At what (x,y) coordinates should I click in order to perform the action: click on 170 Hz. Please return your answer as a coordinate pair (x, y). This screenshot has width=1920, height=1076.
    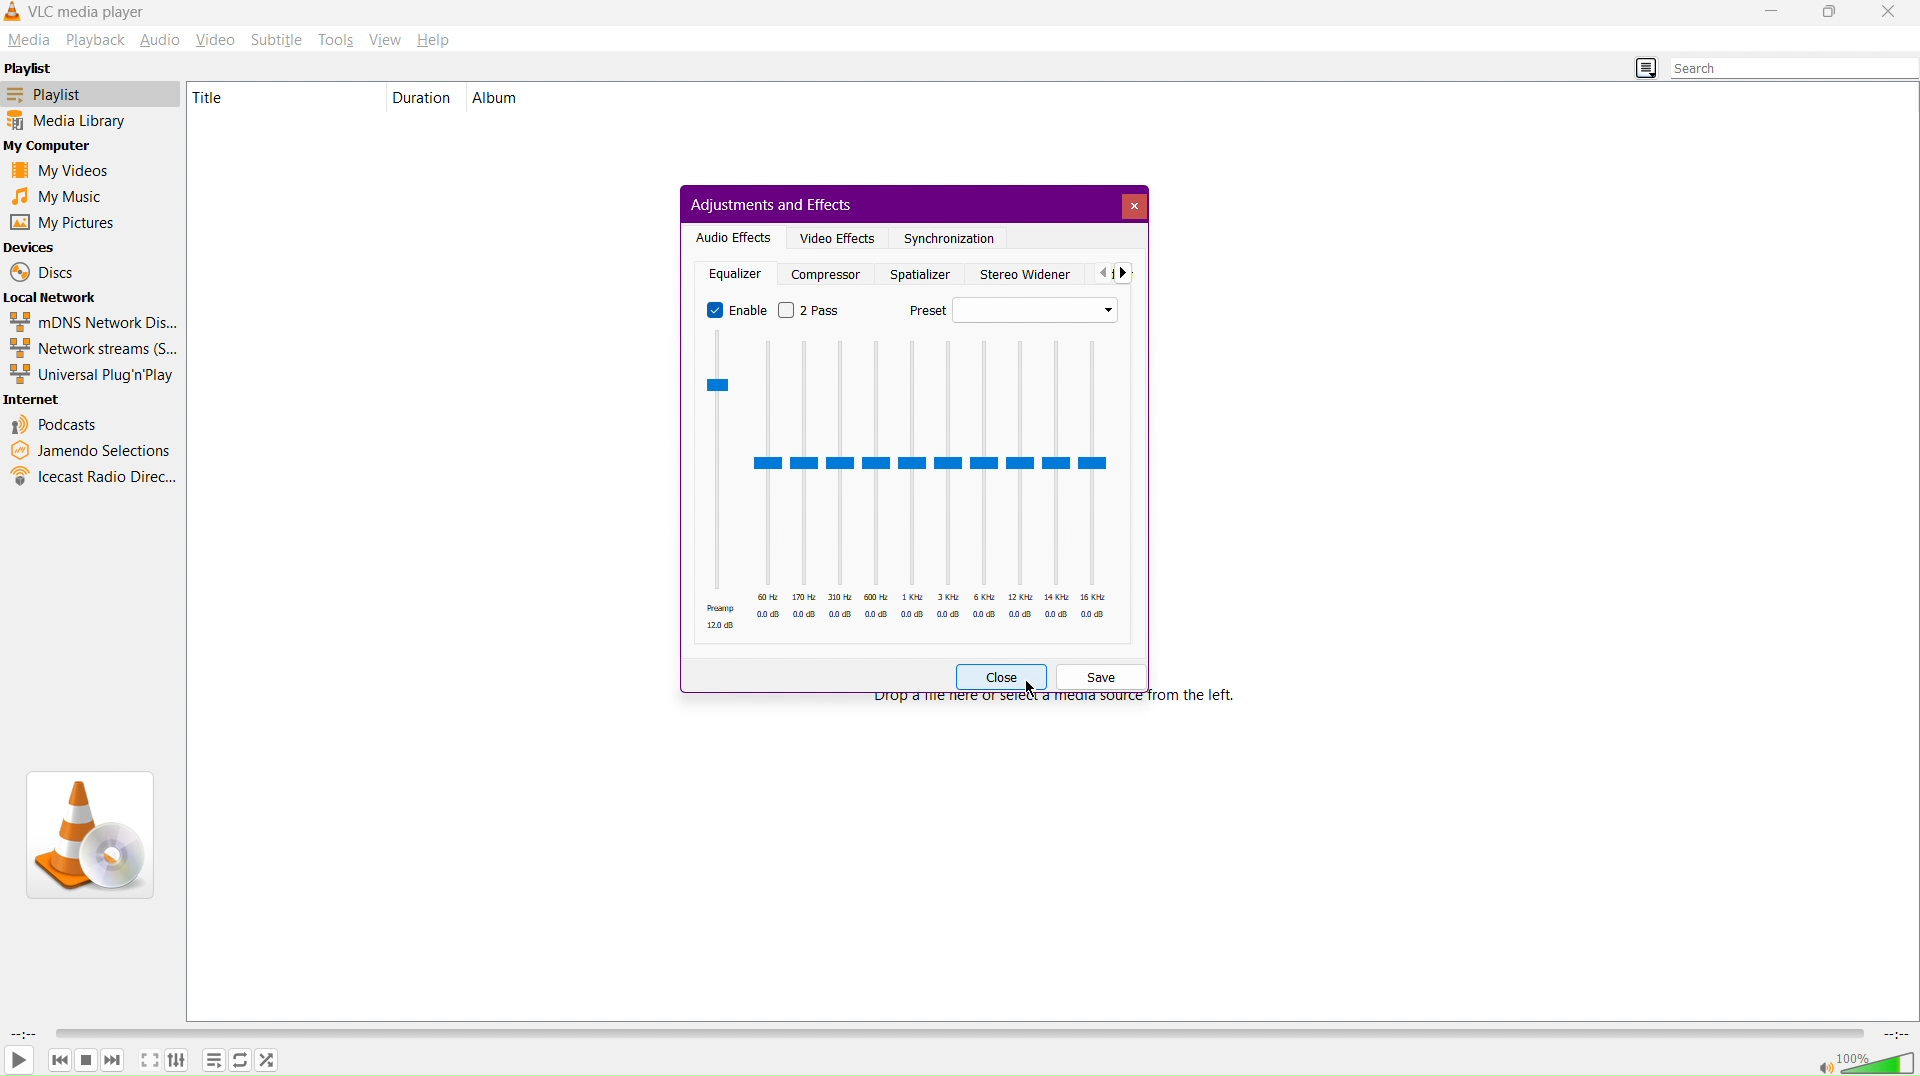
    Looking at the image, I should click on (803, 479).